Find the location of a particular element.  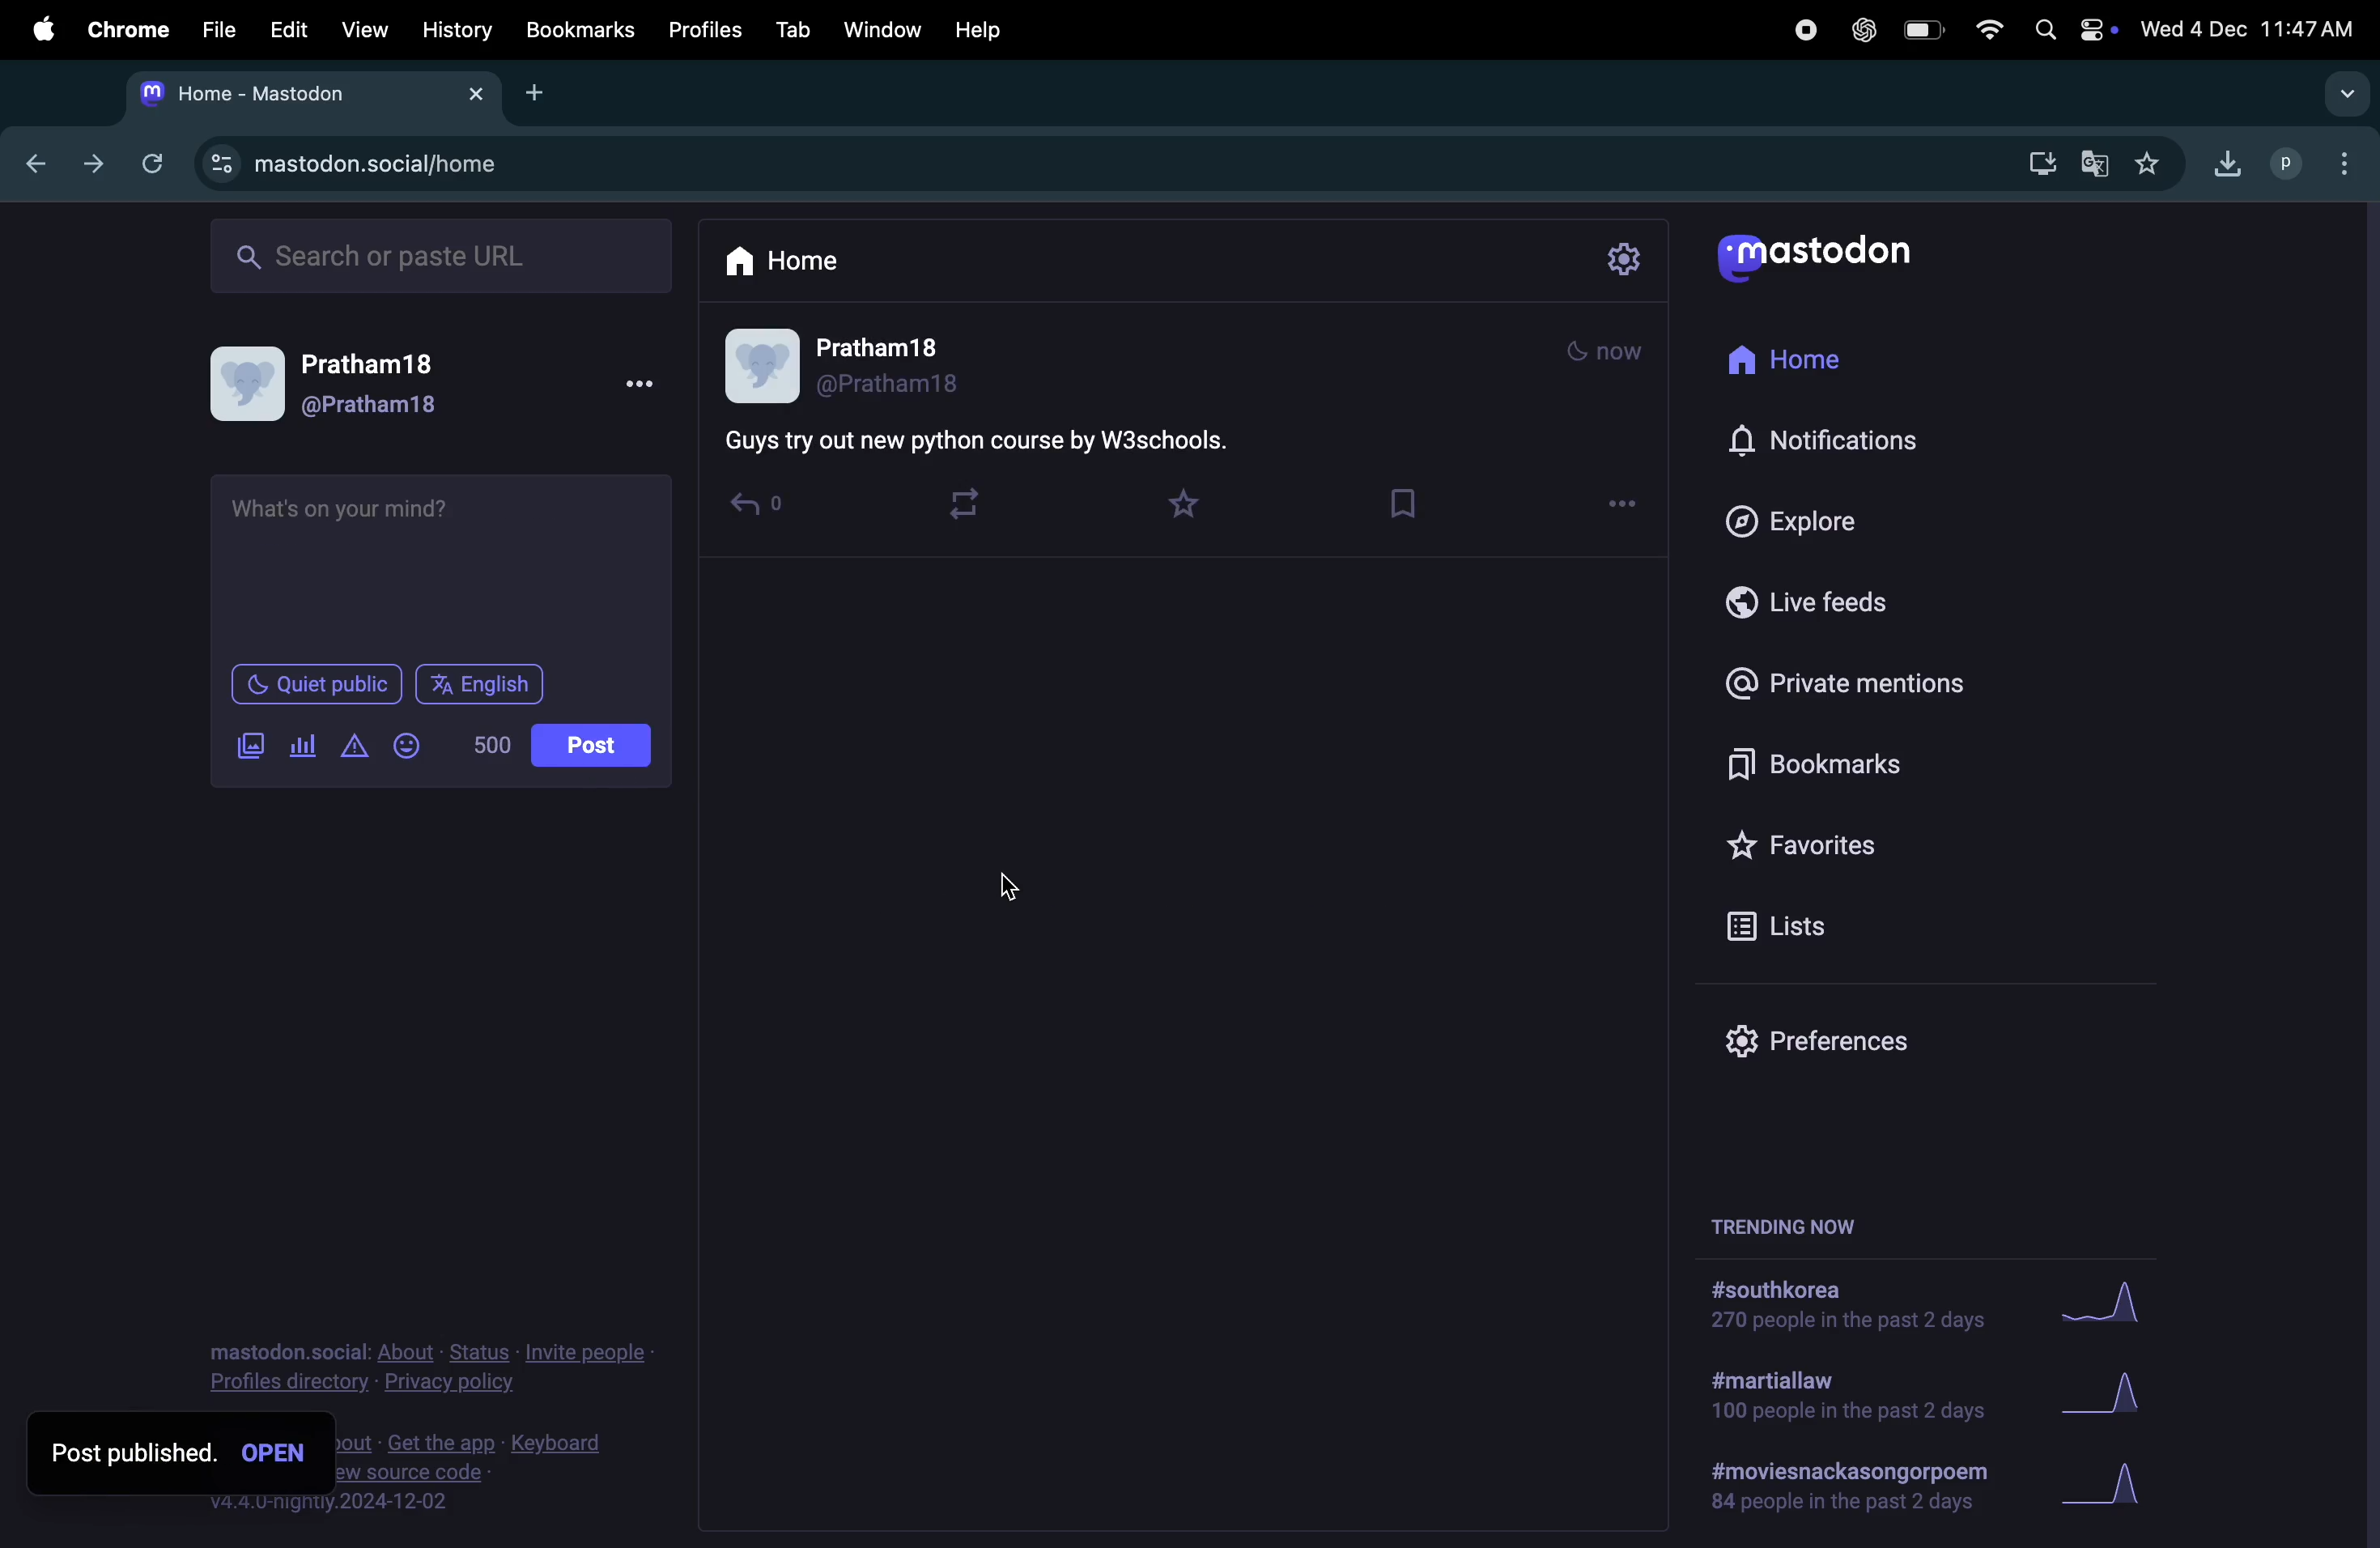

private  mentions is located at coordinates (1848, 680).